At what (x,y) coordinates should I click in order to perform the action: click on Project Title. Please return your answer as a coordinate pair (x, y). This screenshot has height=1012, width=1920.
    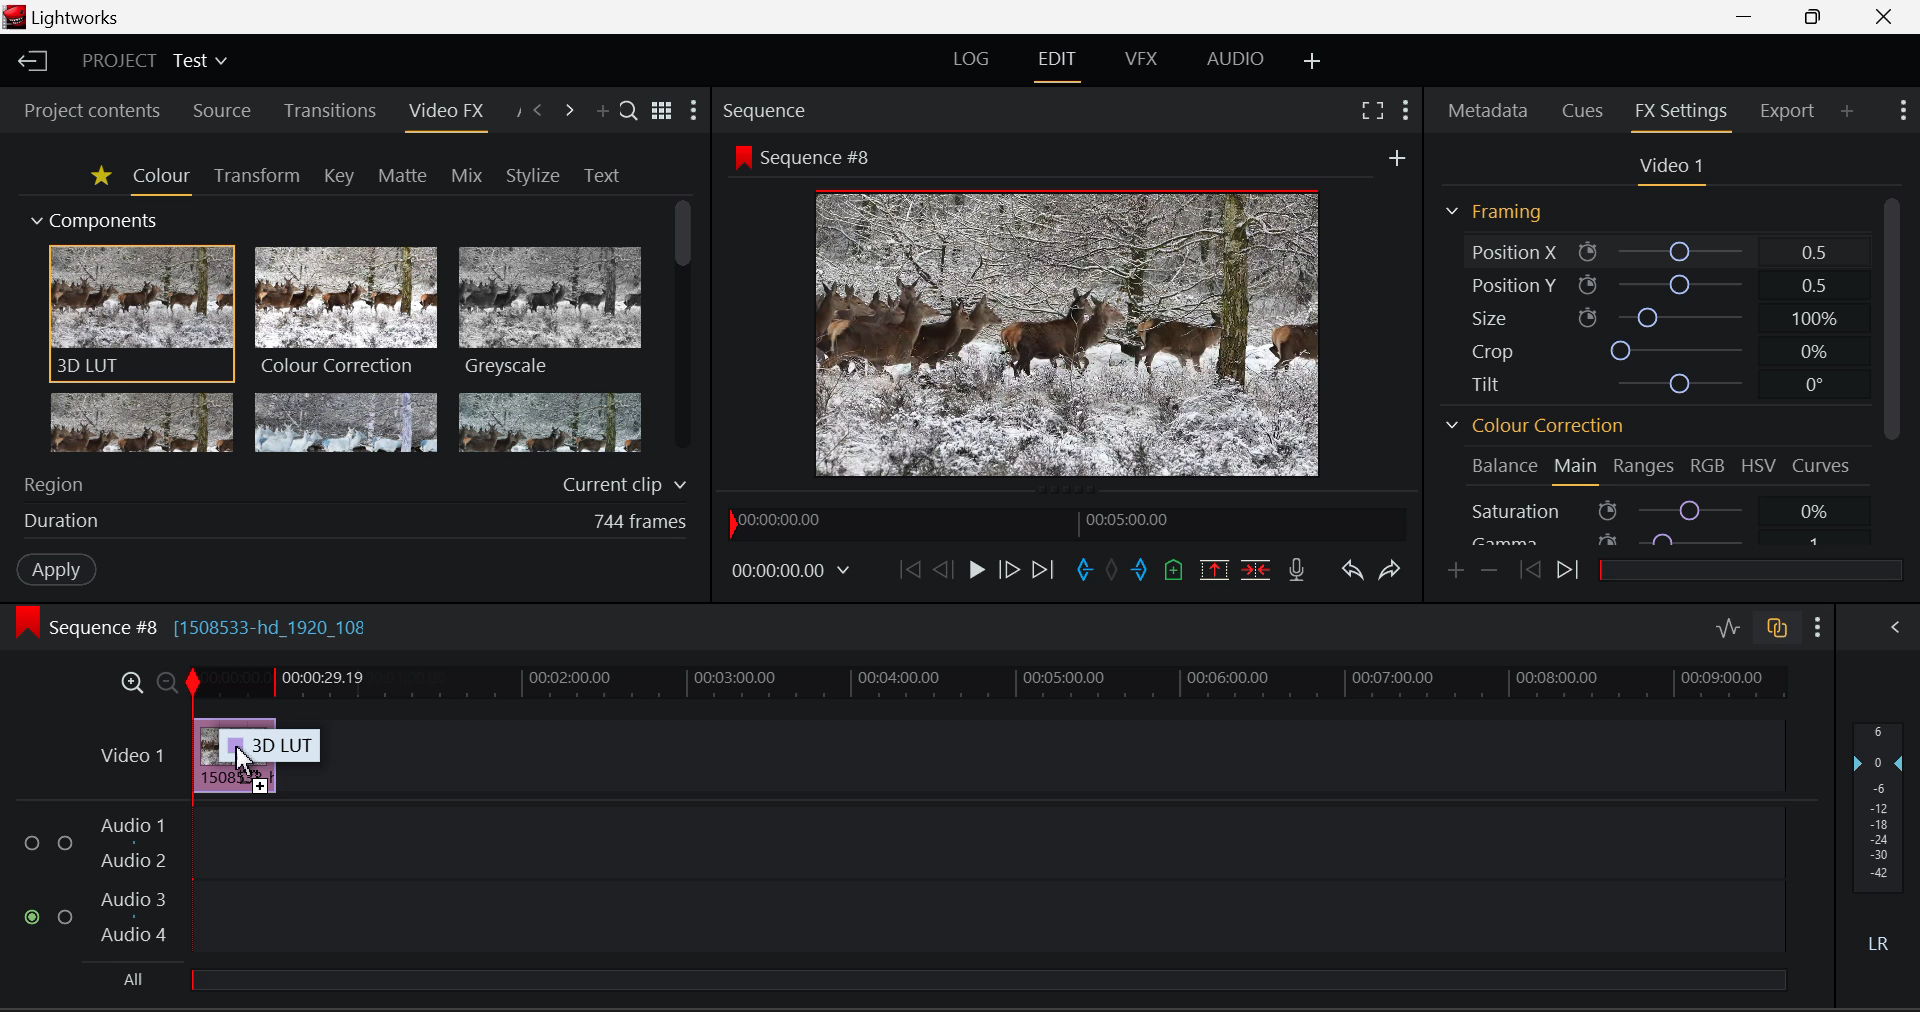
    Looking at the image, I should click on (156, 59).